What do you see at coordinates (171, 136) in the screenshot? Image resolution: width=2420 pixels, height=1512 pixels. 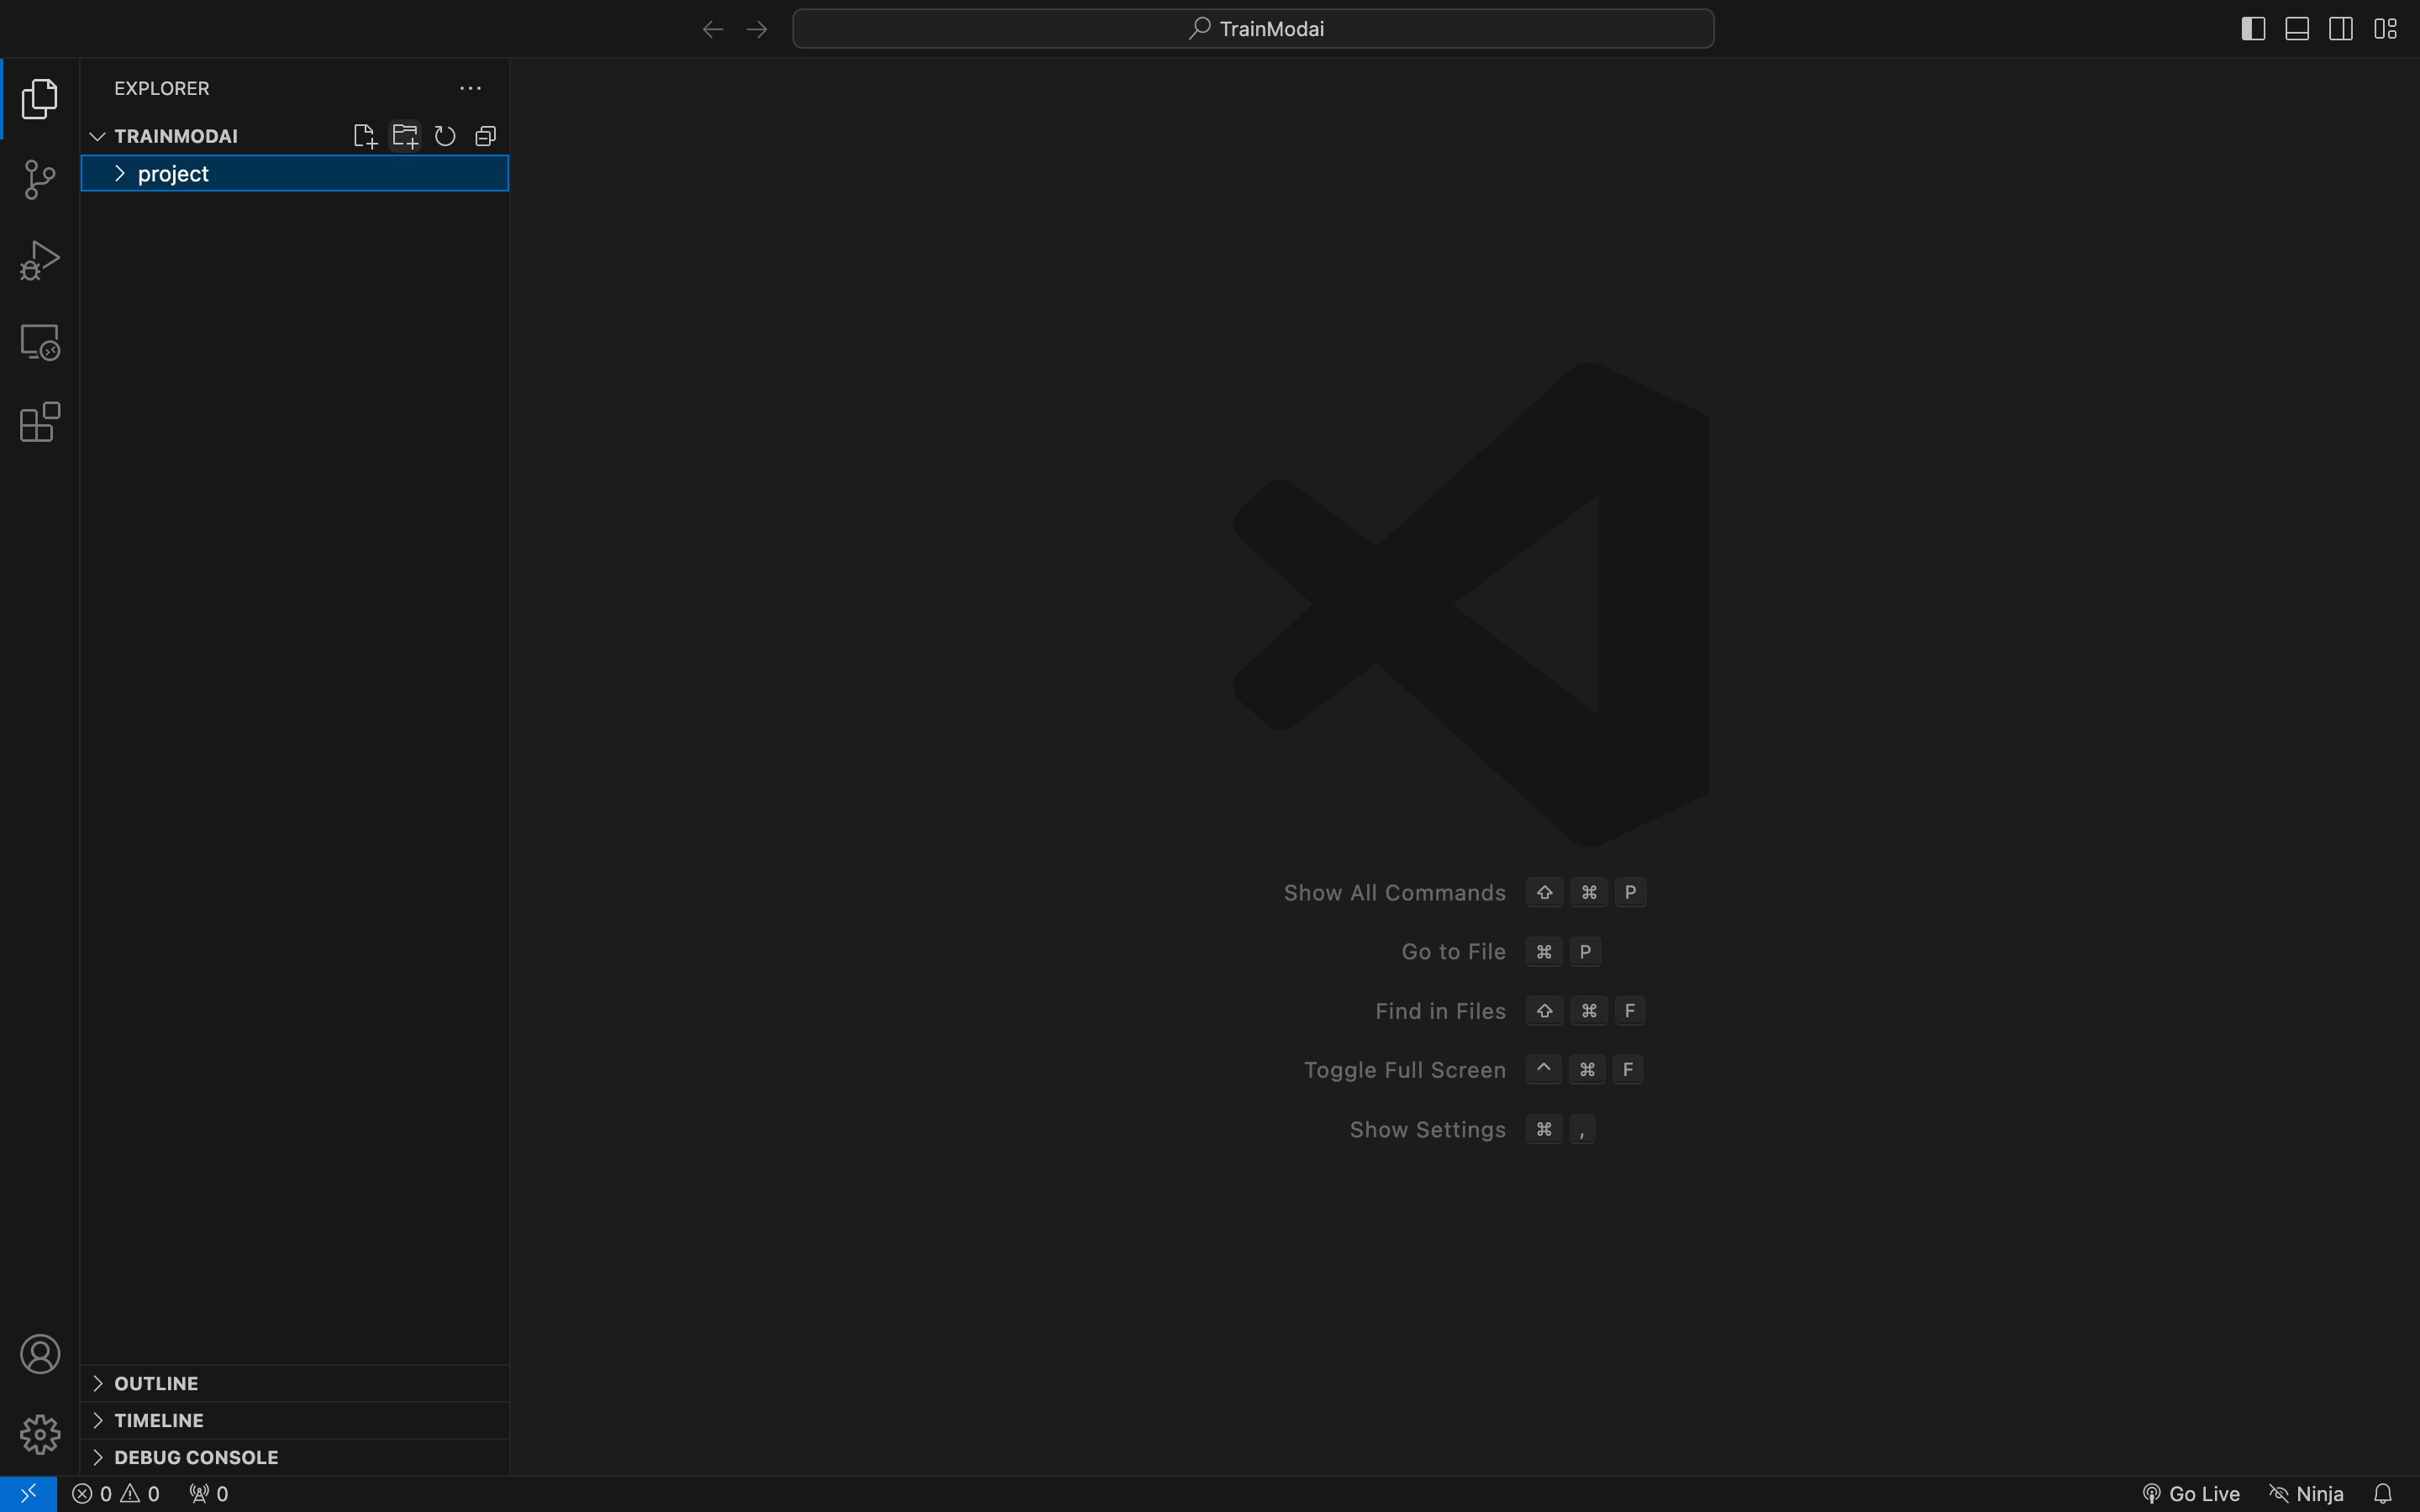 I see `trainmqdi` at bounding box center [171, 136].